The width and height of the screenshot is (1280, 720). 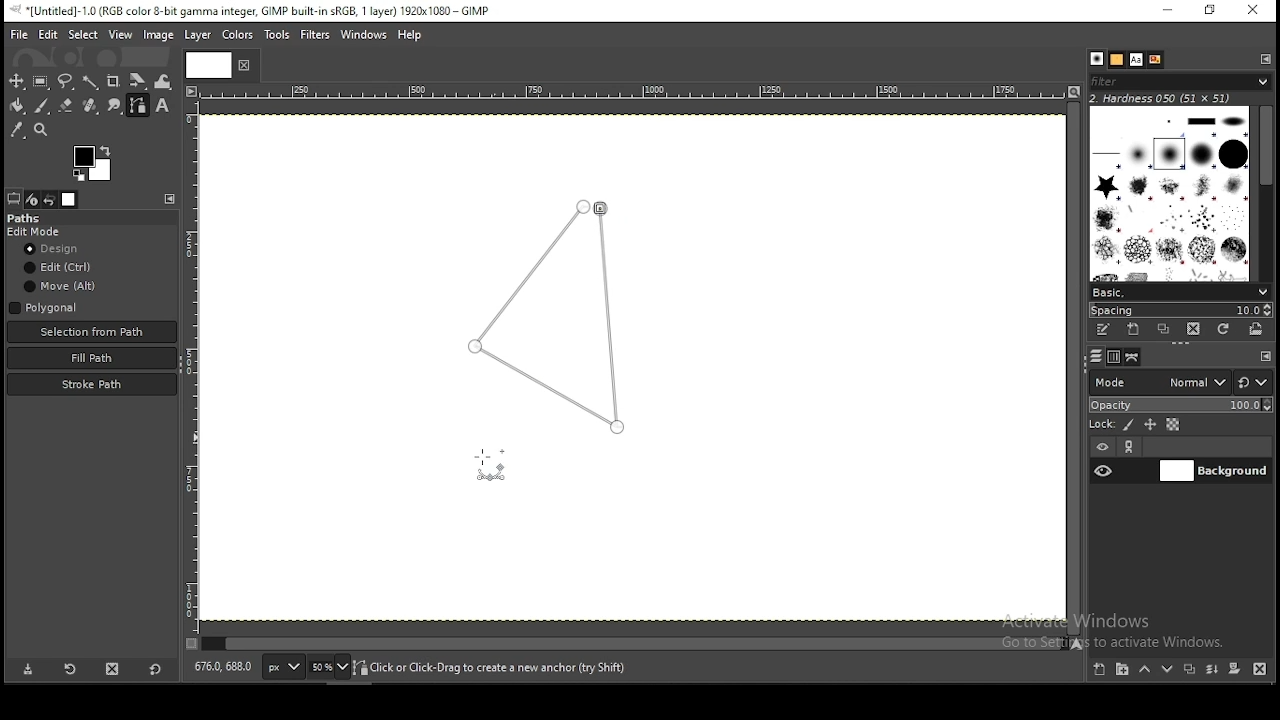 What do you see at coordinates (1113, 356) in the screenshot?
I see `channel` at bounding box center [1113, 356].